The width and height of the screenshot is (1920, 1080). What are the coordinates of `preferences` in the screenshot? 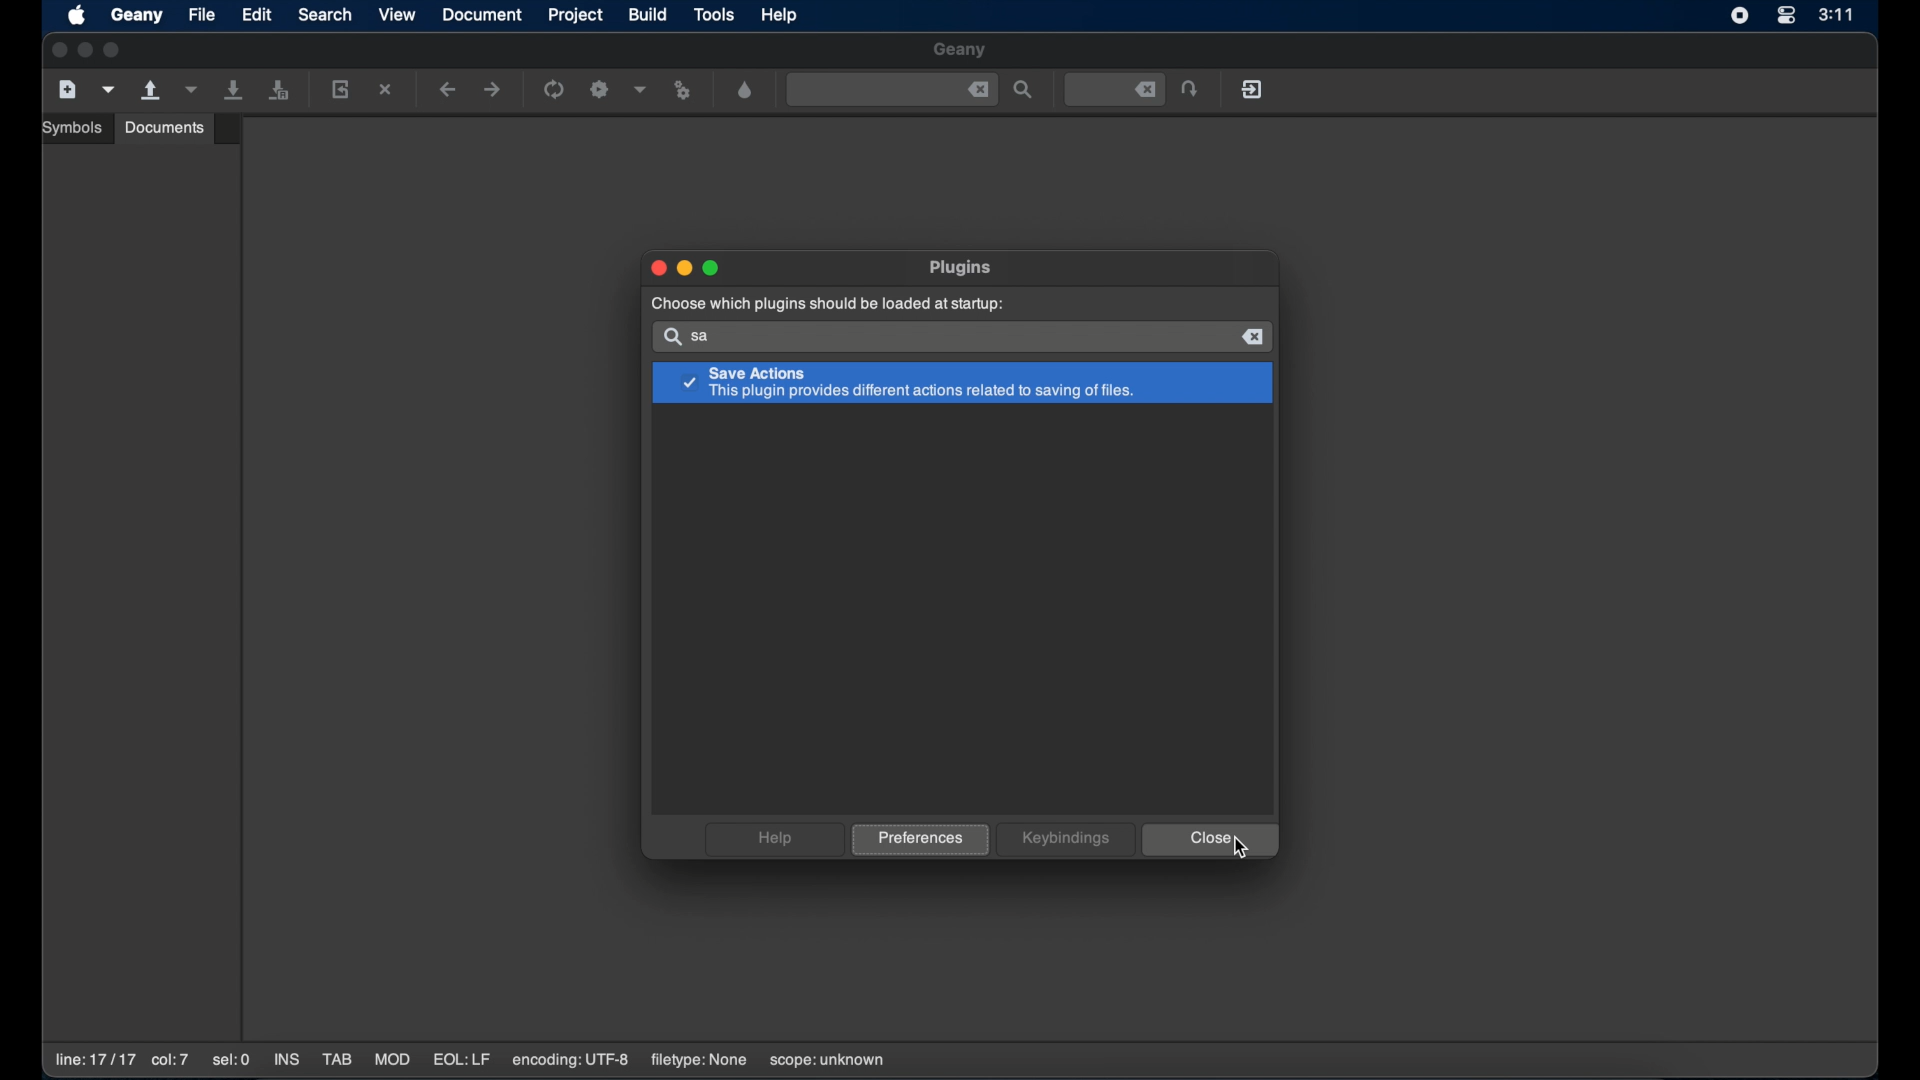 It's located at (921, 840).